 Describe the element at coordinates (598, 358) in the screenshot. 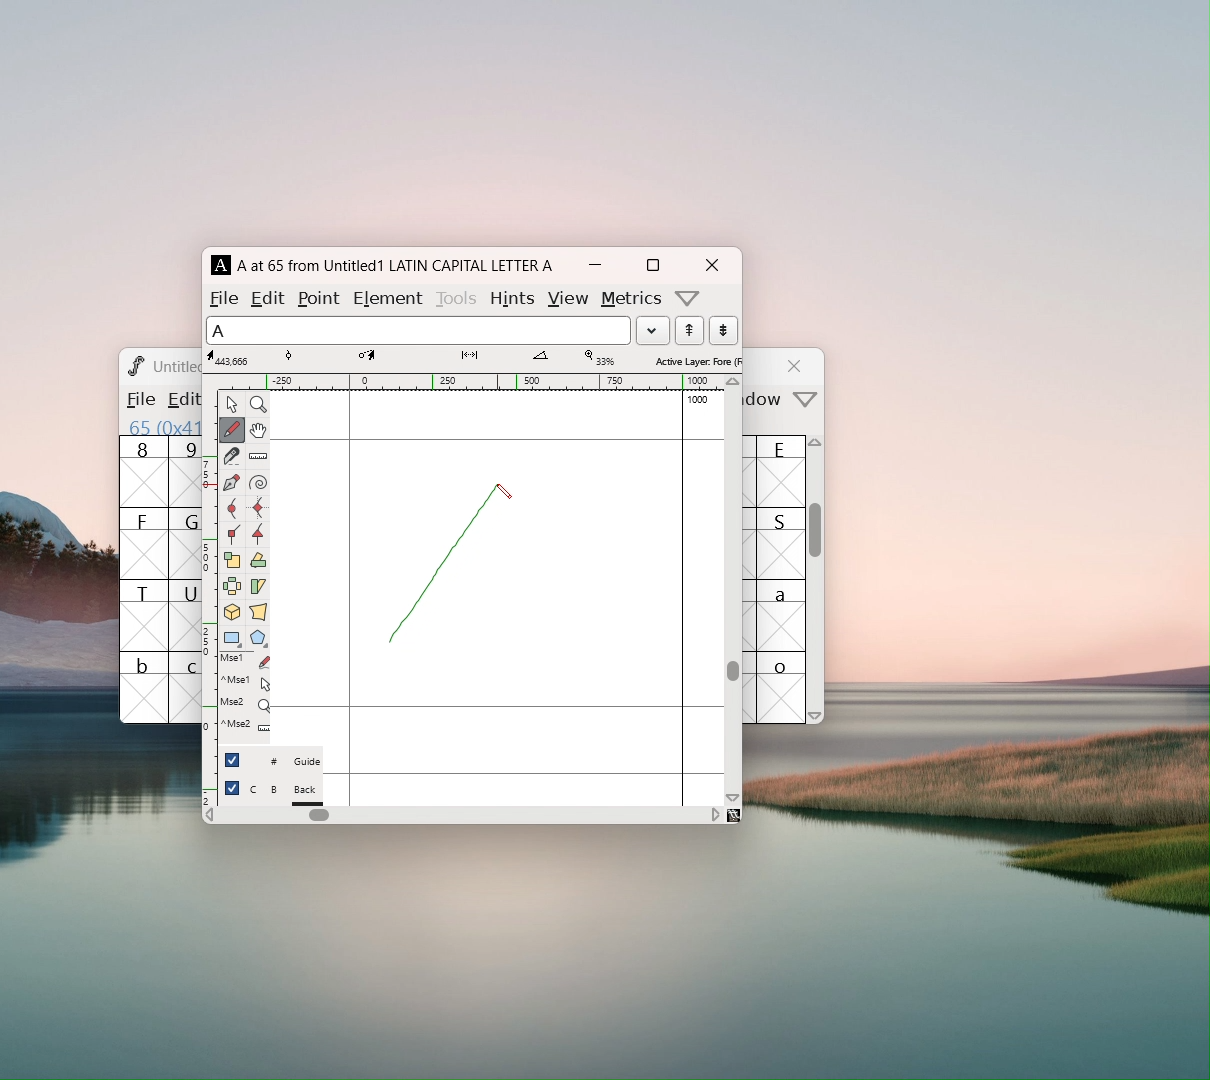

I see `level of maginification` at that location.